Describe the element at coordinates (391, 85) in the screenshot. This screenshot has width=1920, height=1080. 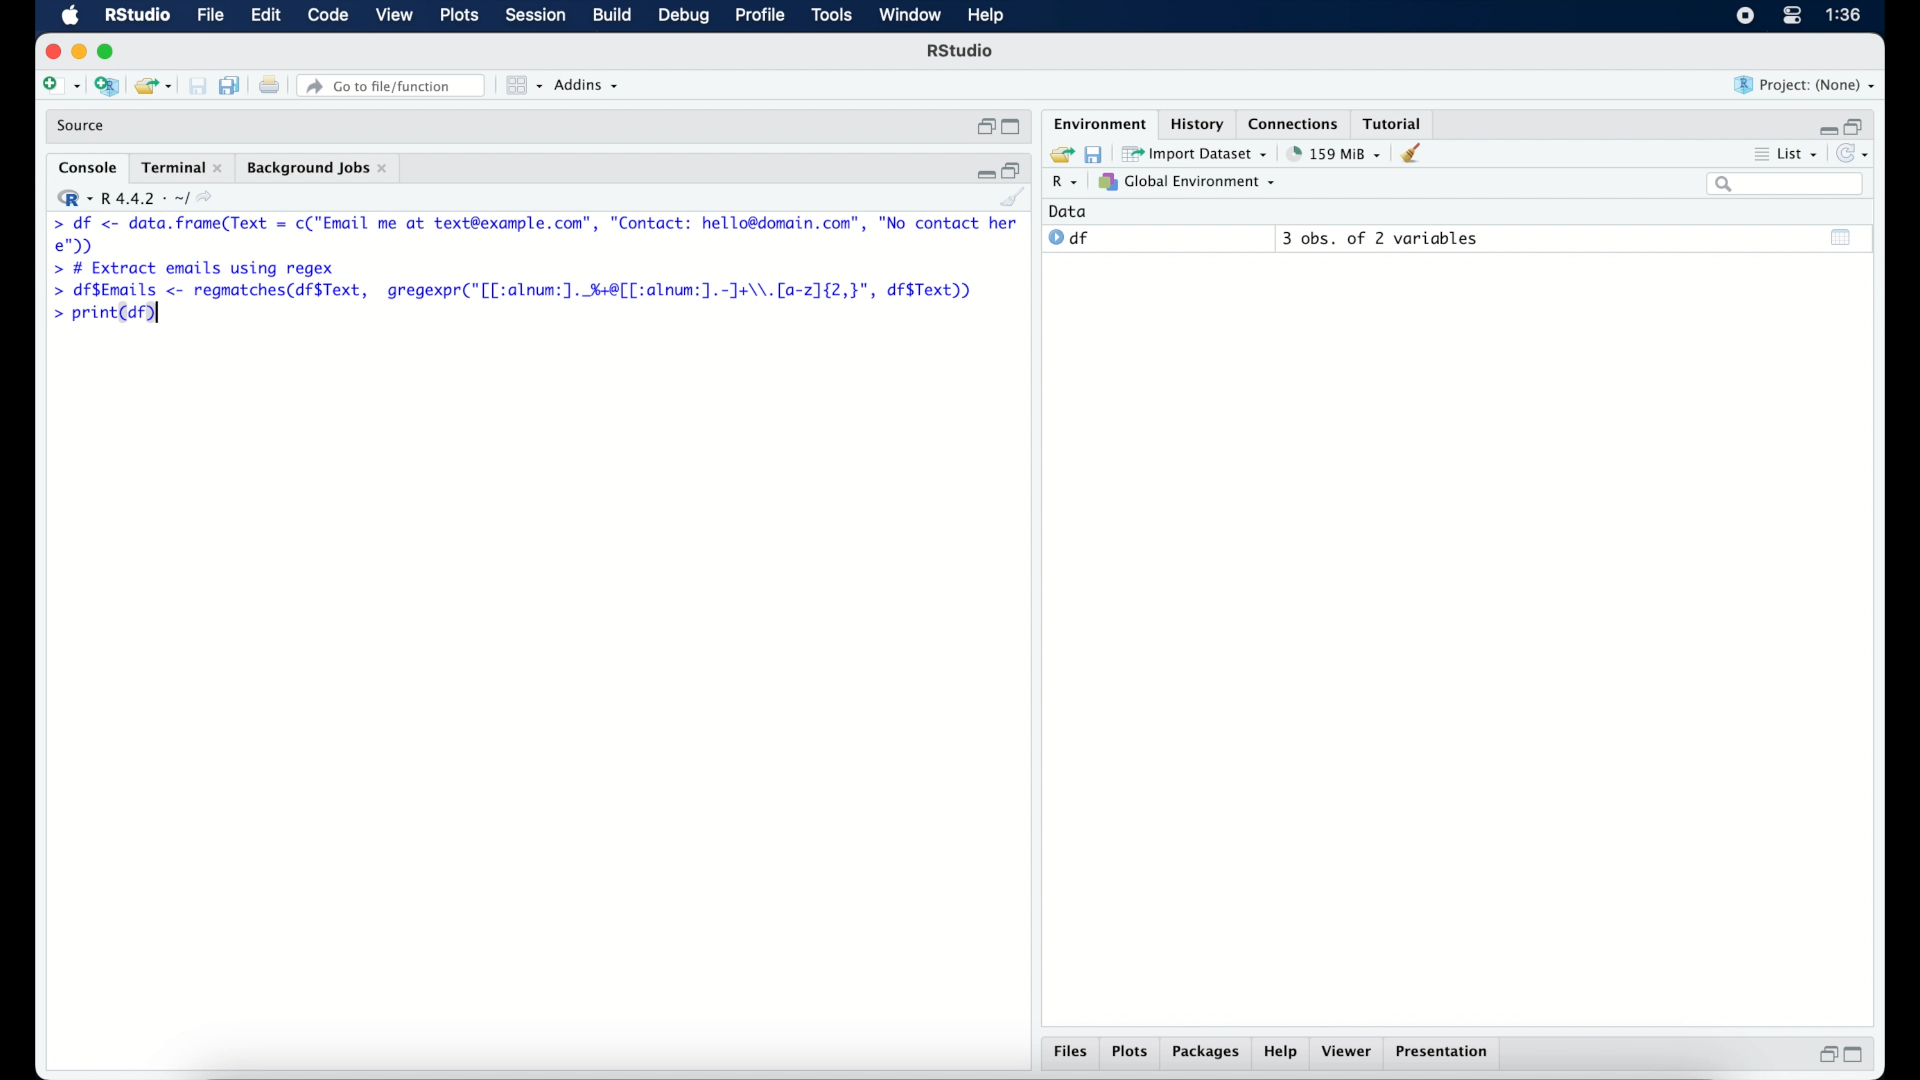
I see `Go to file/function` at that location.